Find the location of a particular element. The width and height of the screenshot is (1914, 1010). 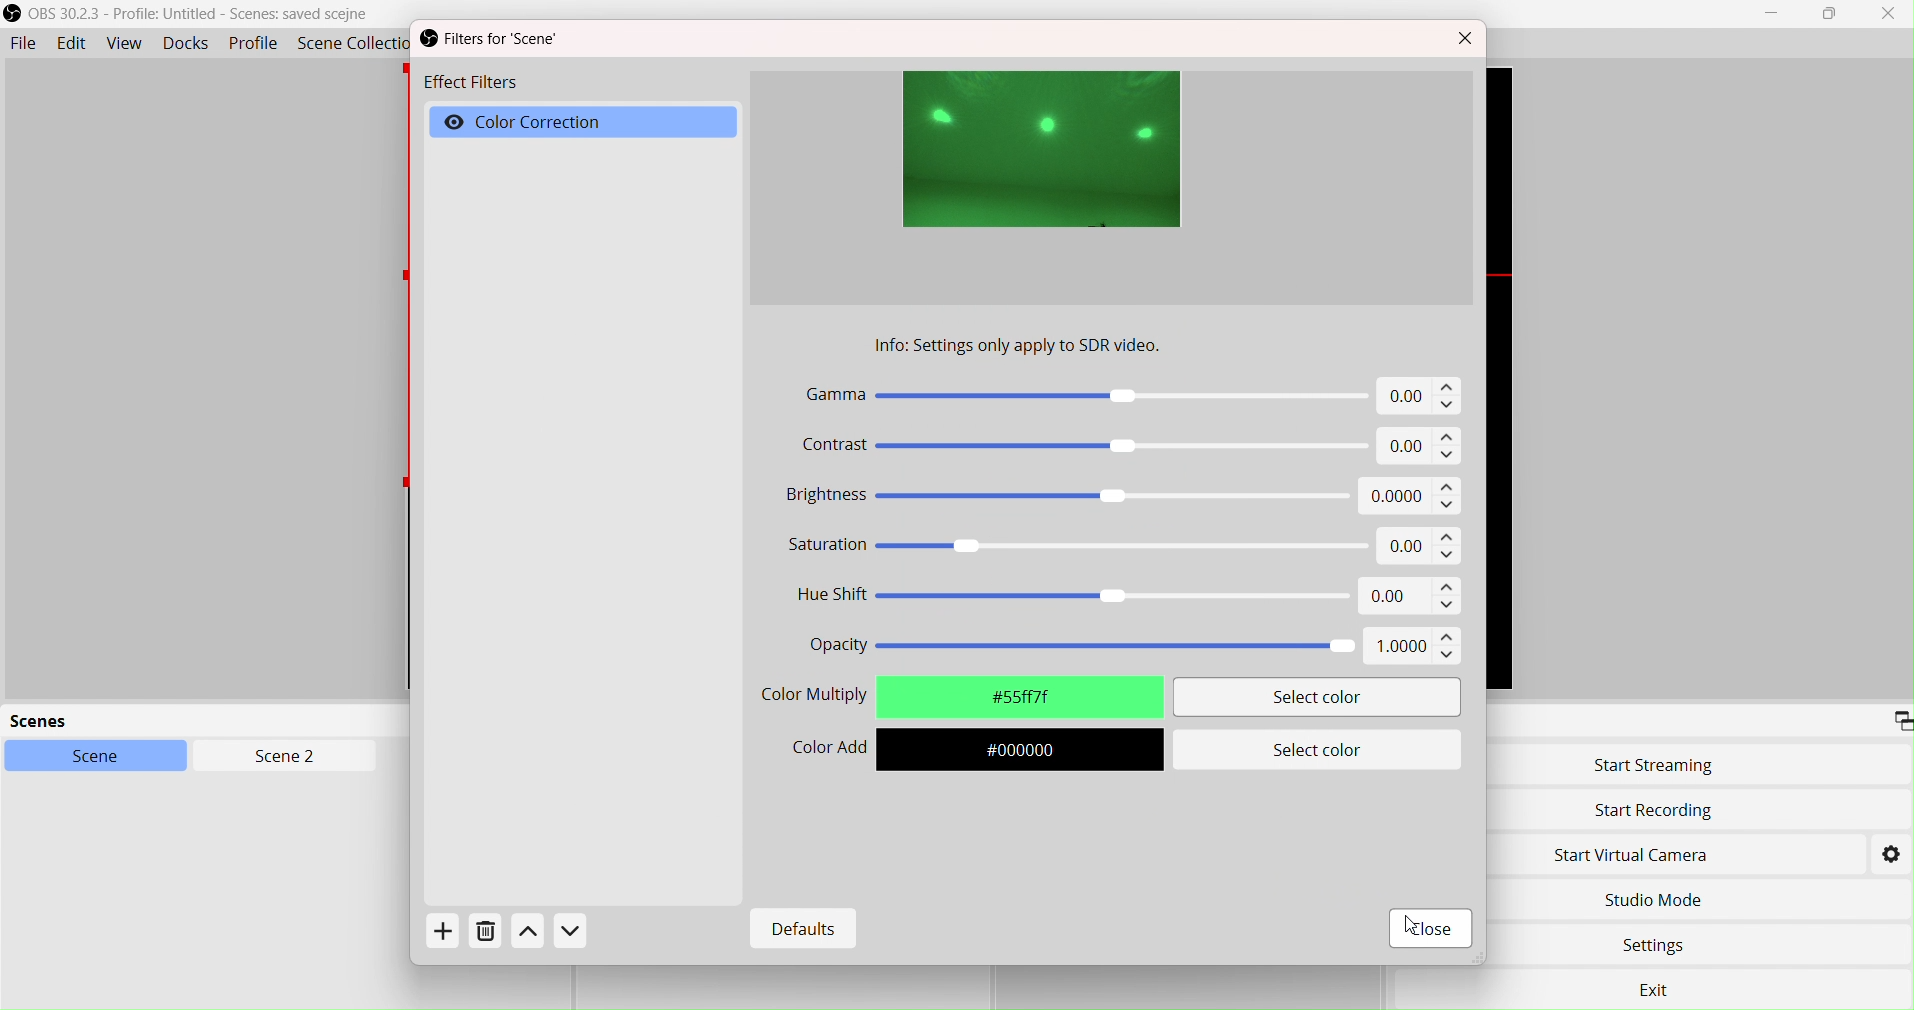

0.00 is located at coordinates (1412, 496).